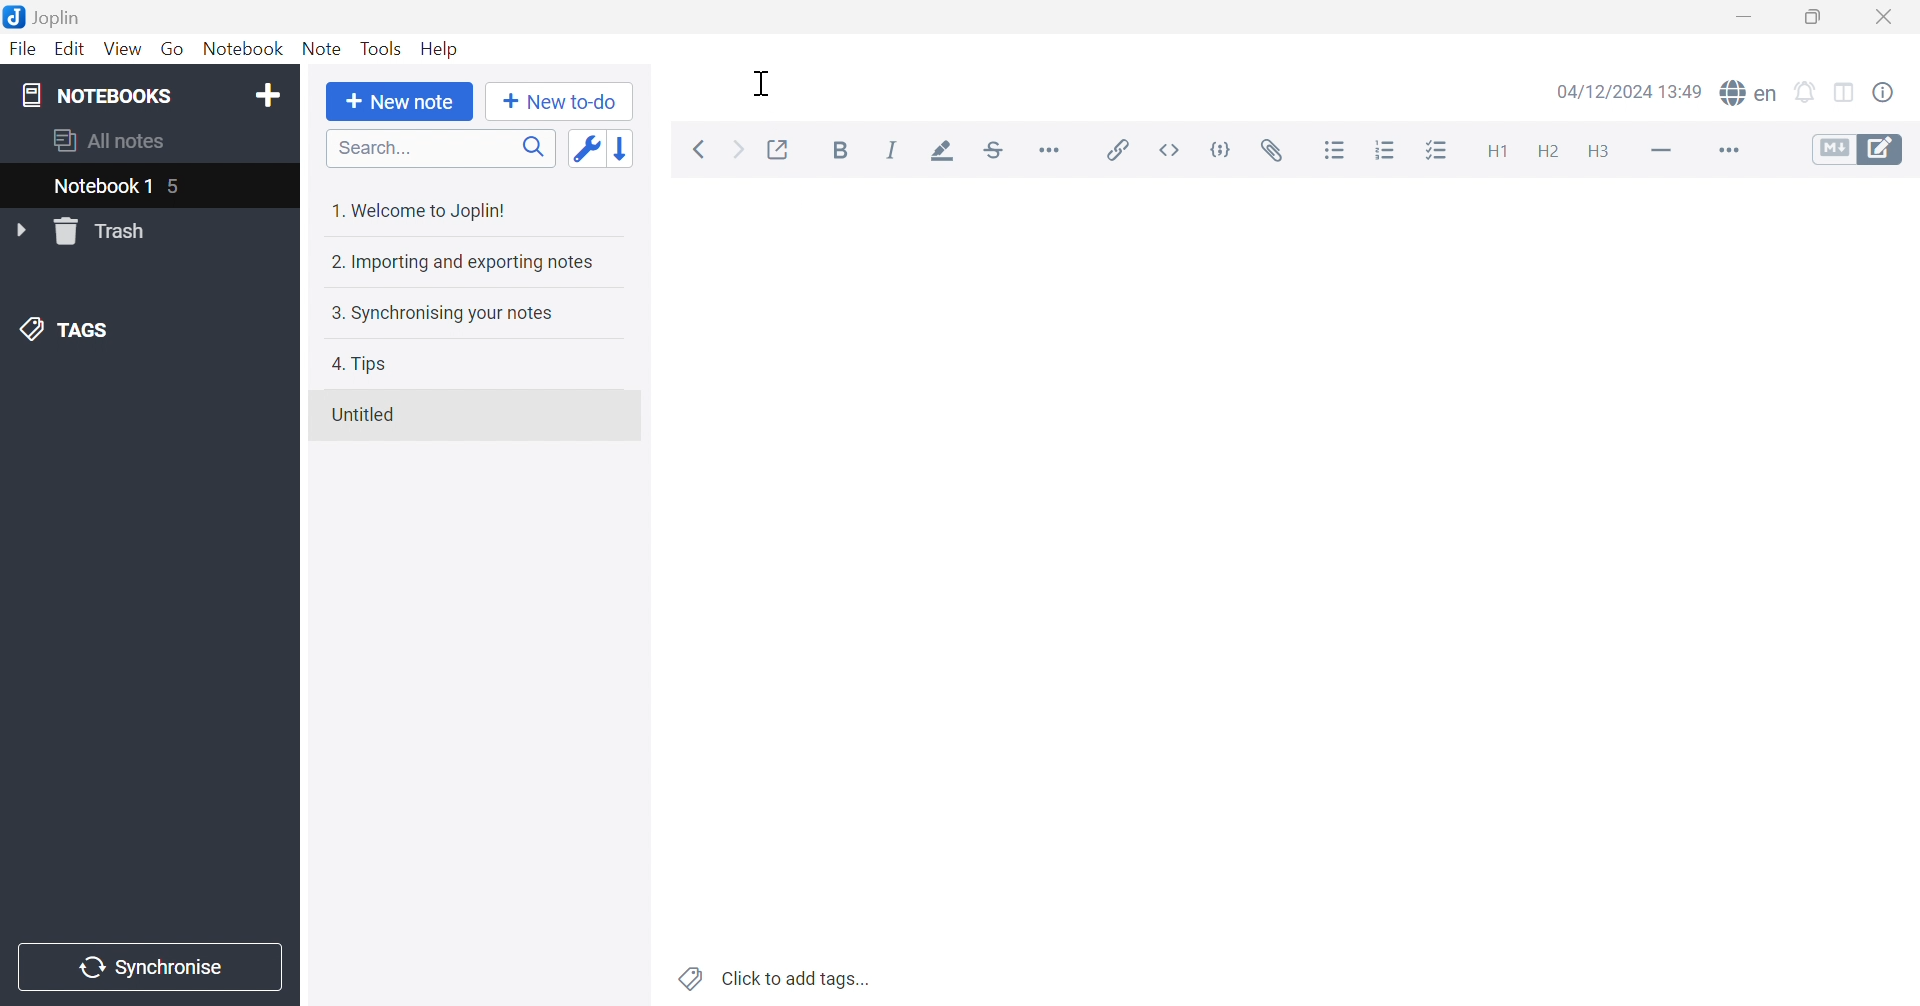 This screenshot has height=1006, width=1920. I want to click on NOTEBOOKS, so click(97, 93).